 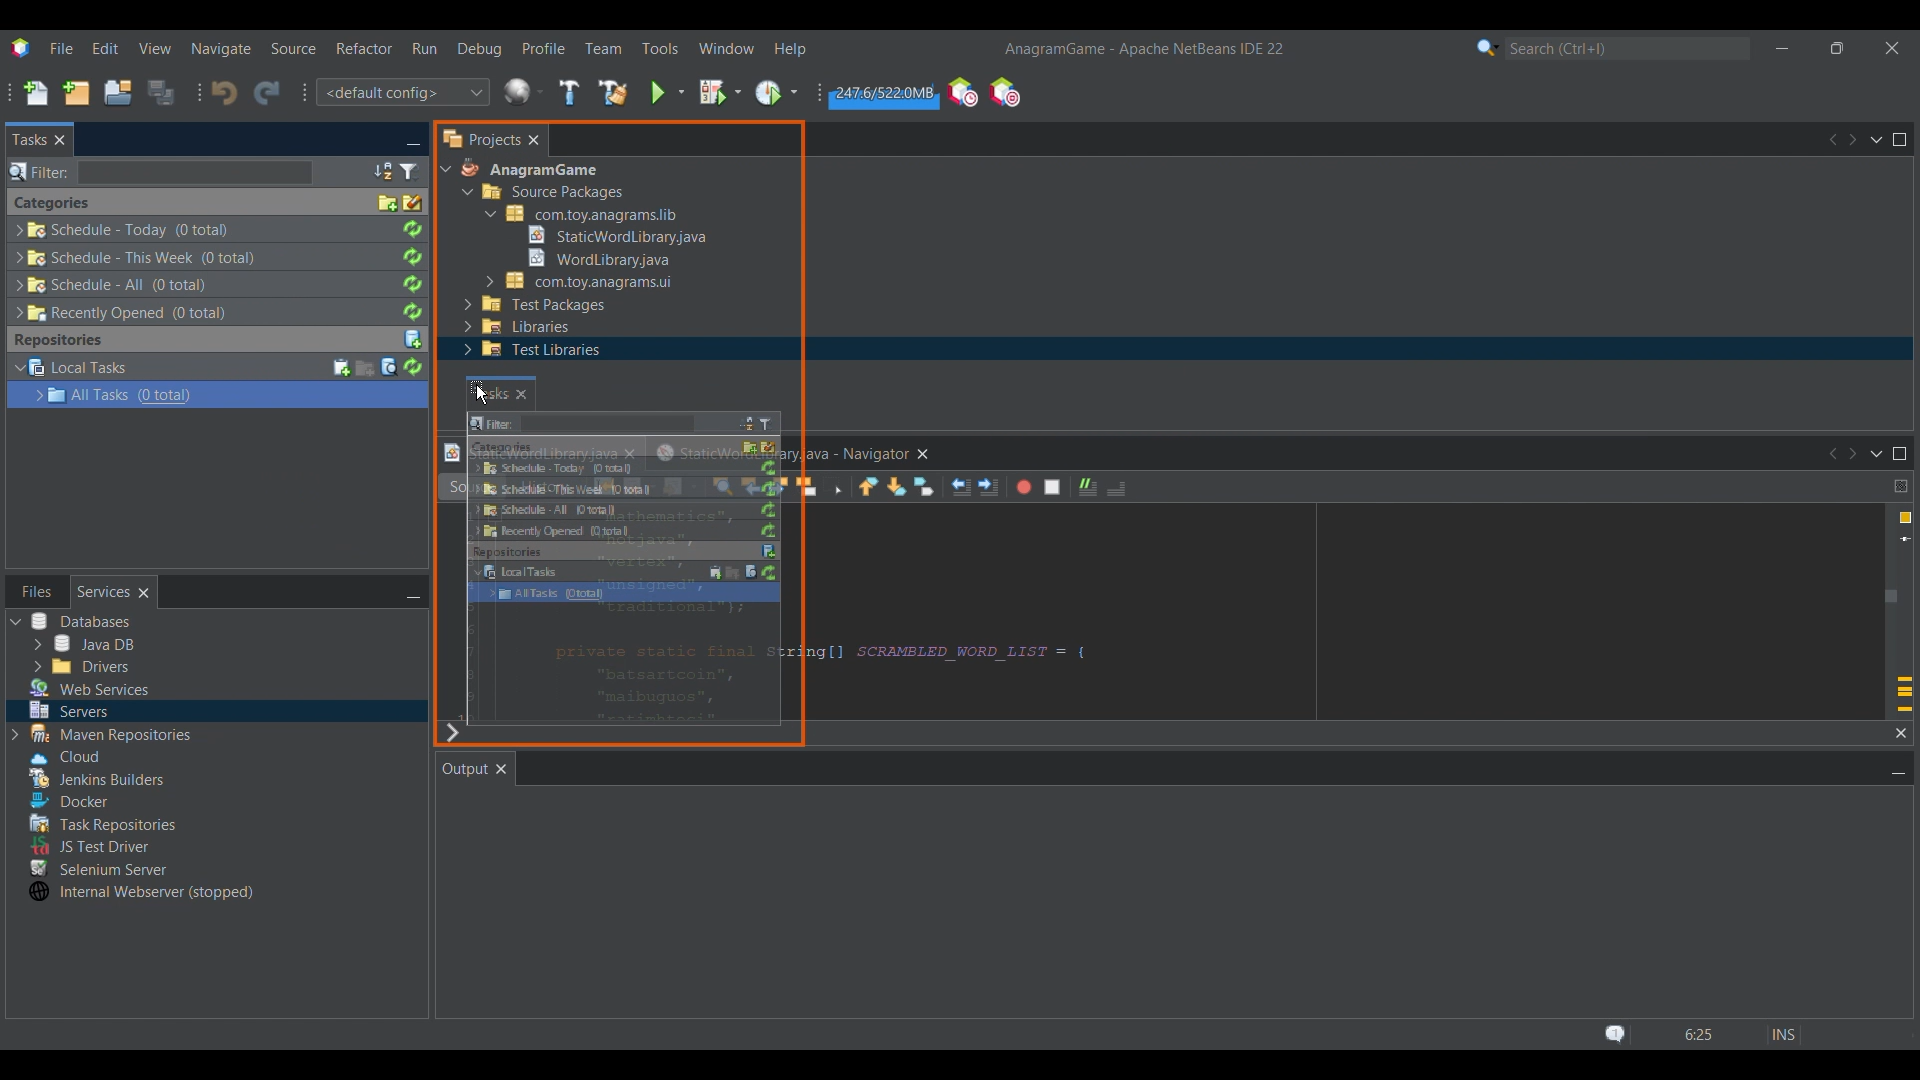 What do you see at coordinates (790, 49) in the screenshot?
I see `Help menu` at bounding box center [790, 49].